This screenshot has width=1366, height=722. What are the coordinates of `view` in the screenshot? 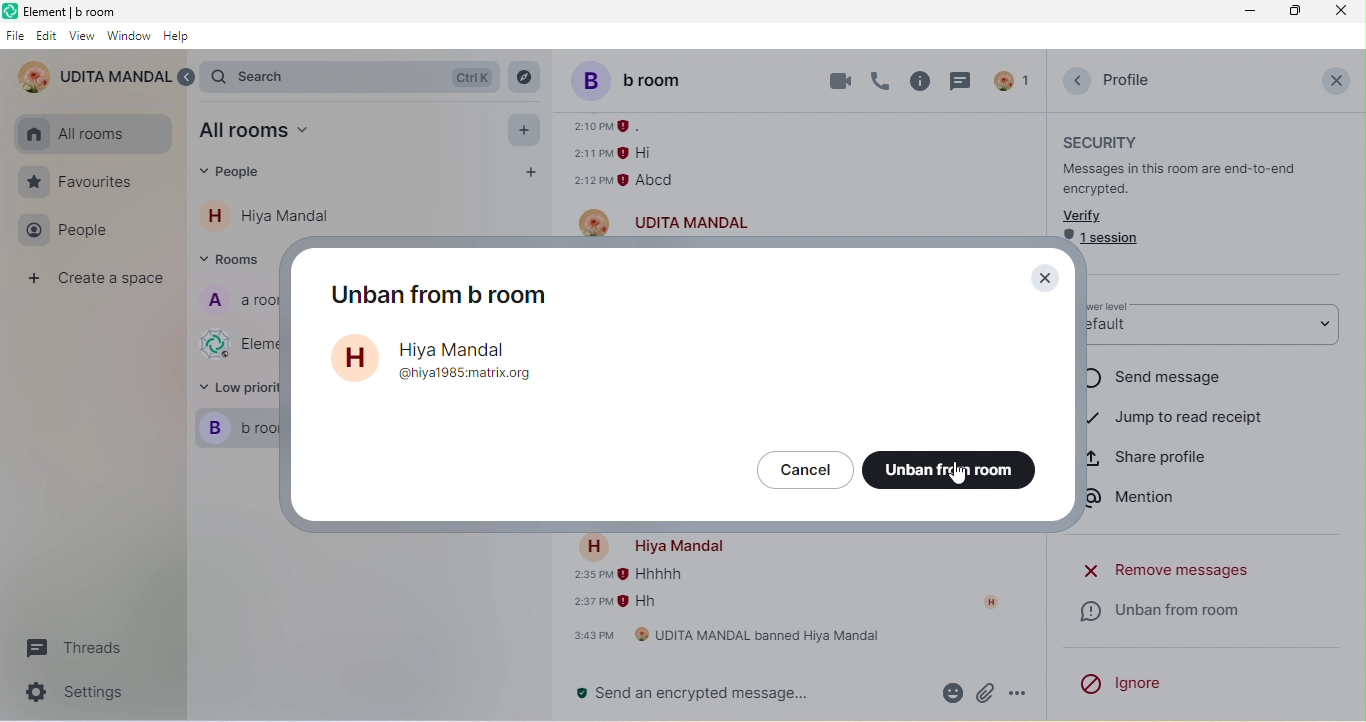 It's located at (84, 35).